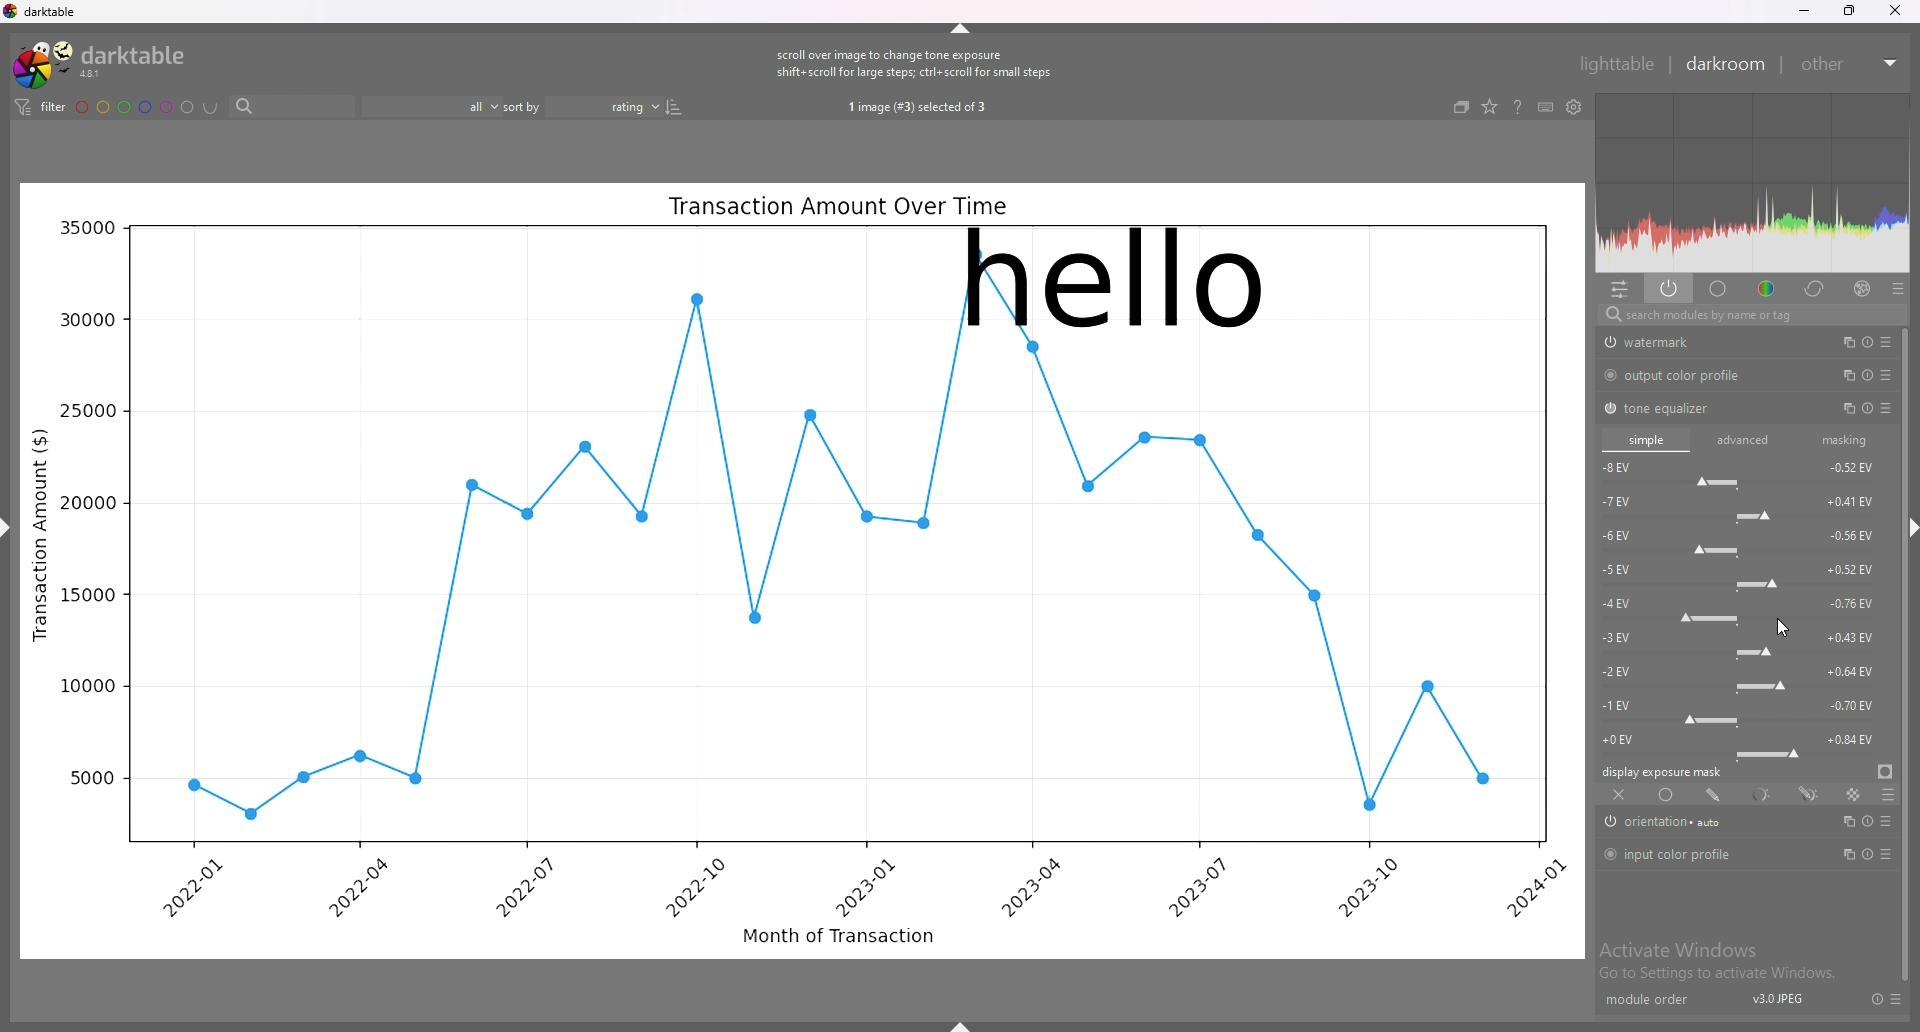 The width and height of the screenshot is (1920, 1032). What do you see at coordinates (1866, 822) in the screenshot?
I see `multiple instance actions, reset and presets` at bounding box center [1866, 822].